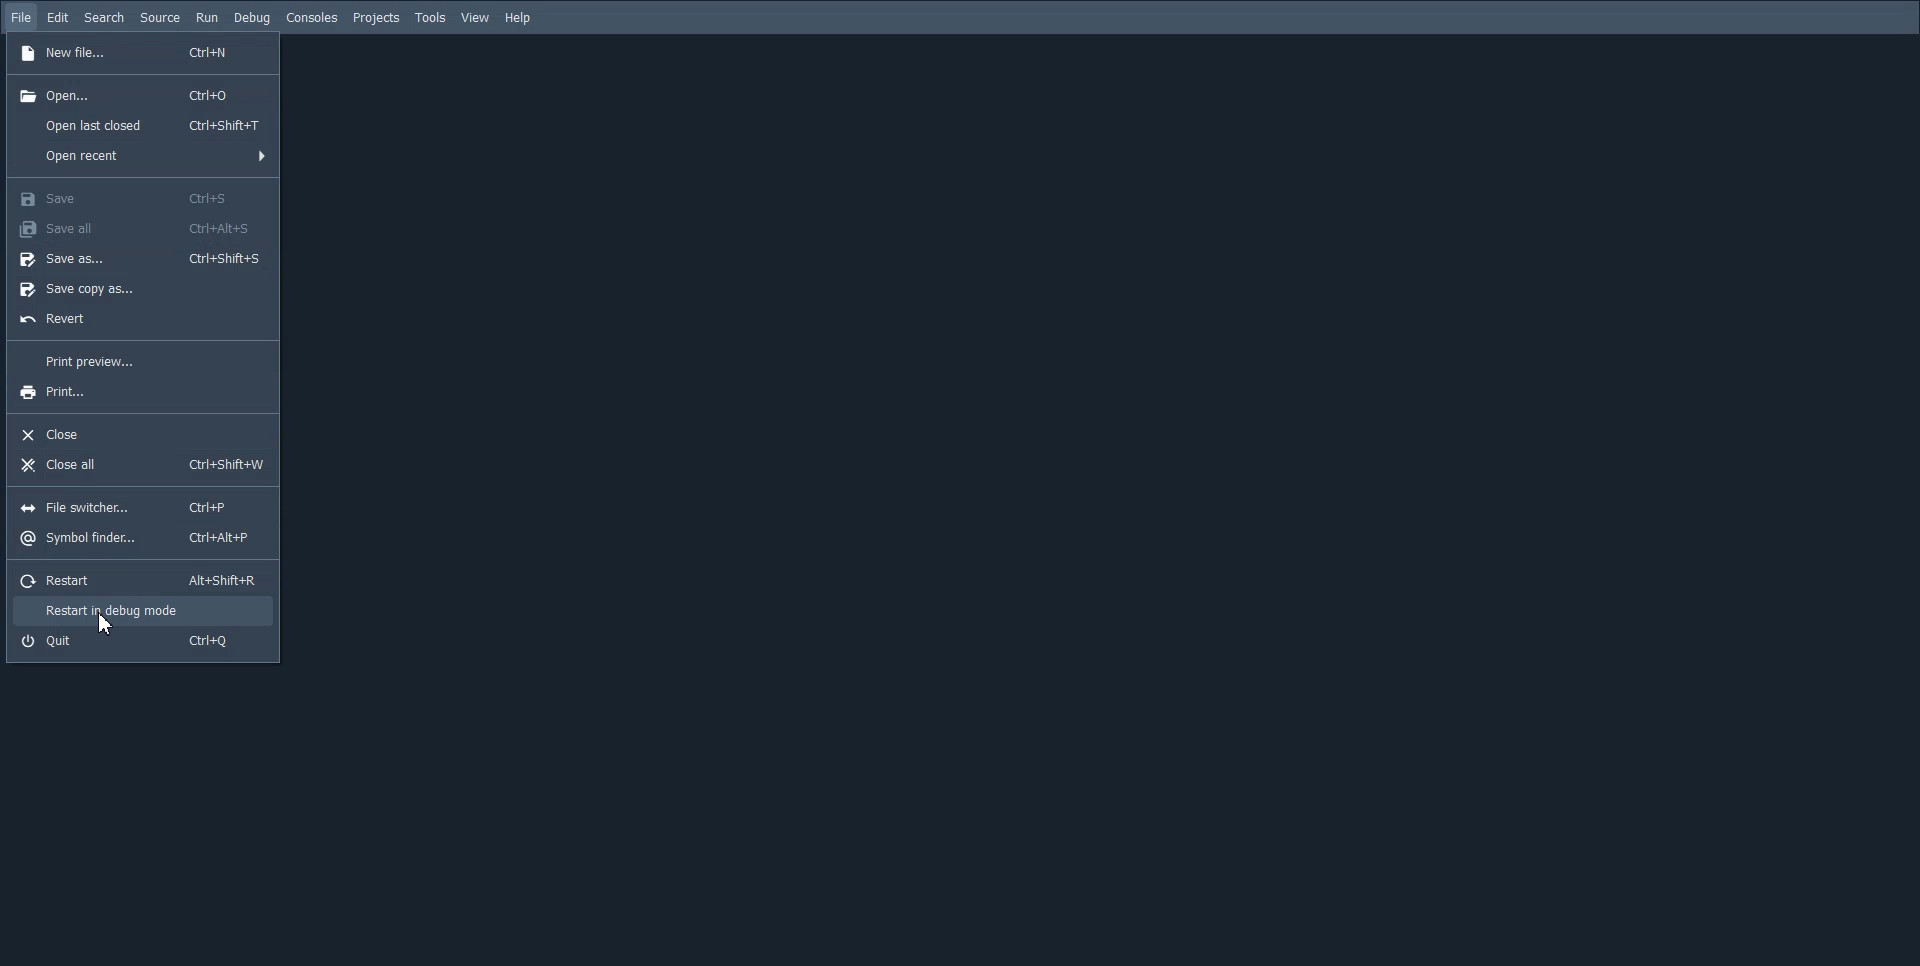 This screenshot has height=966, width=1920. I want to click on Search, so click(104, 18).